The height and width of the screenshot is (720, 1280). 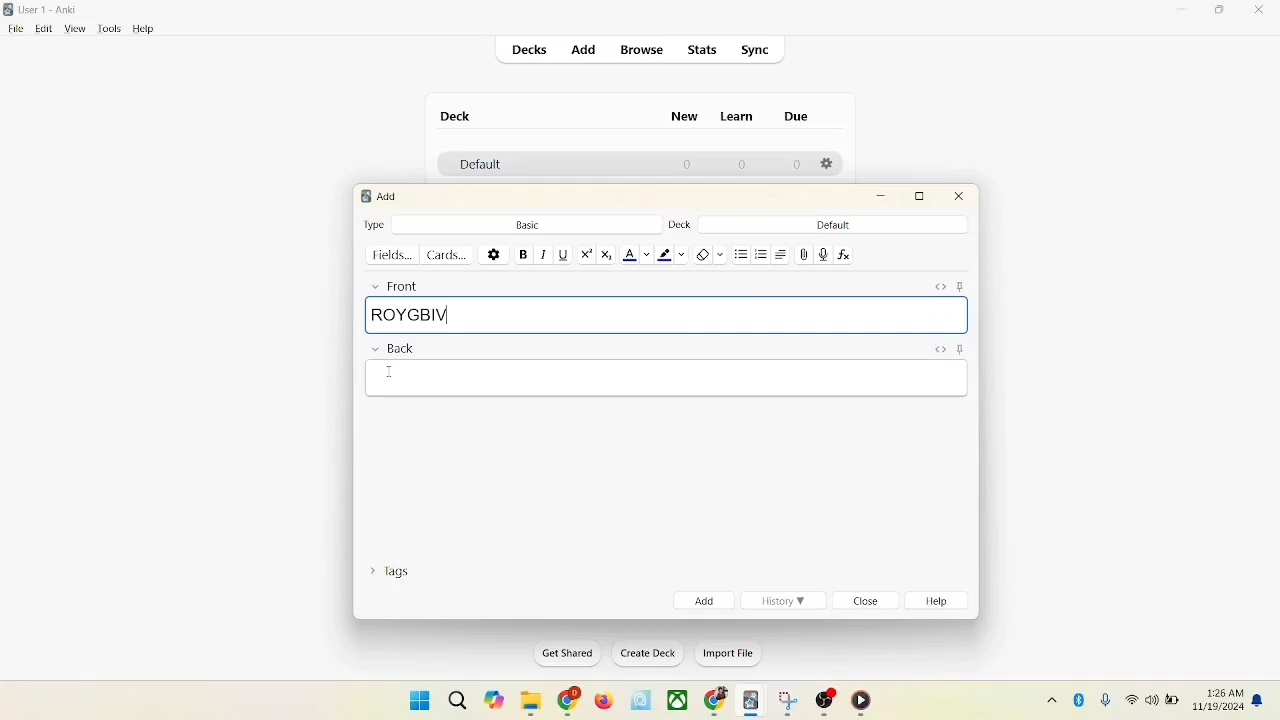 What do you see at coordinates (52, 10) in the screenshot?
I see `User1-Anki` at bounding box center [52, 10].